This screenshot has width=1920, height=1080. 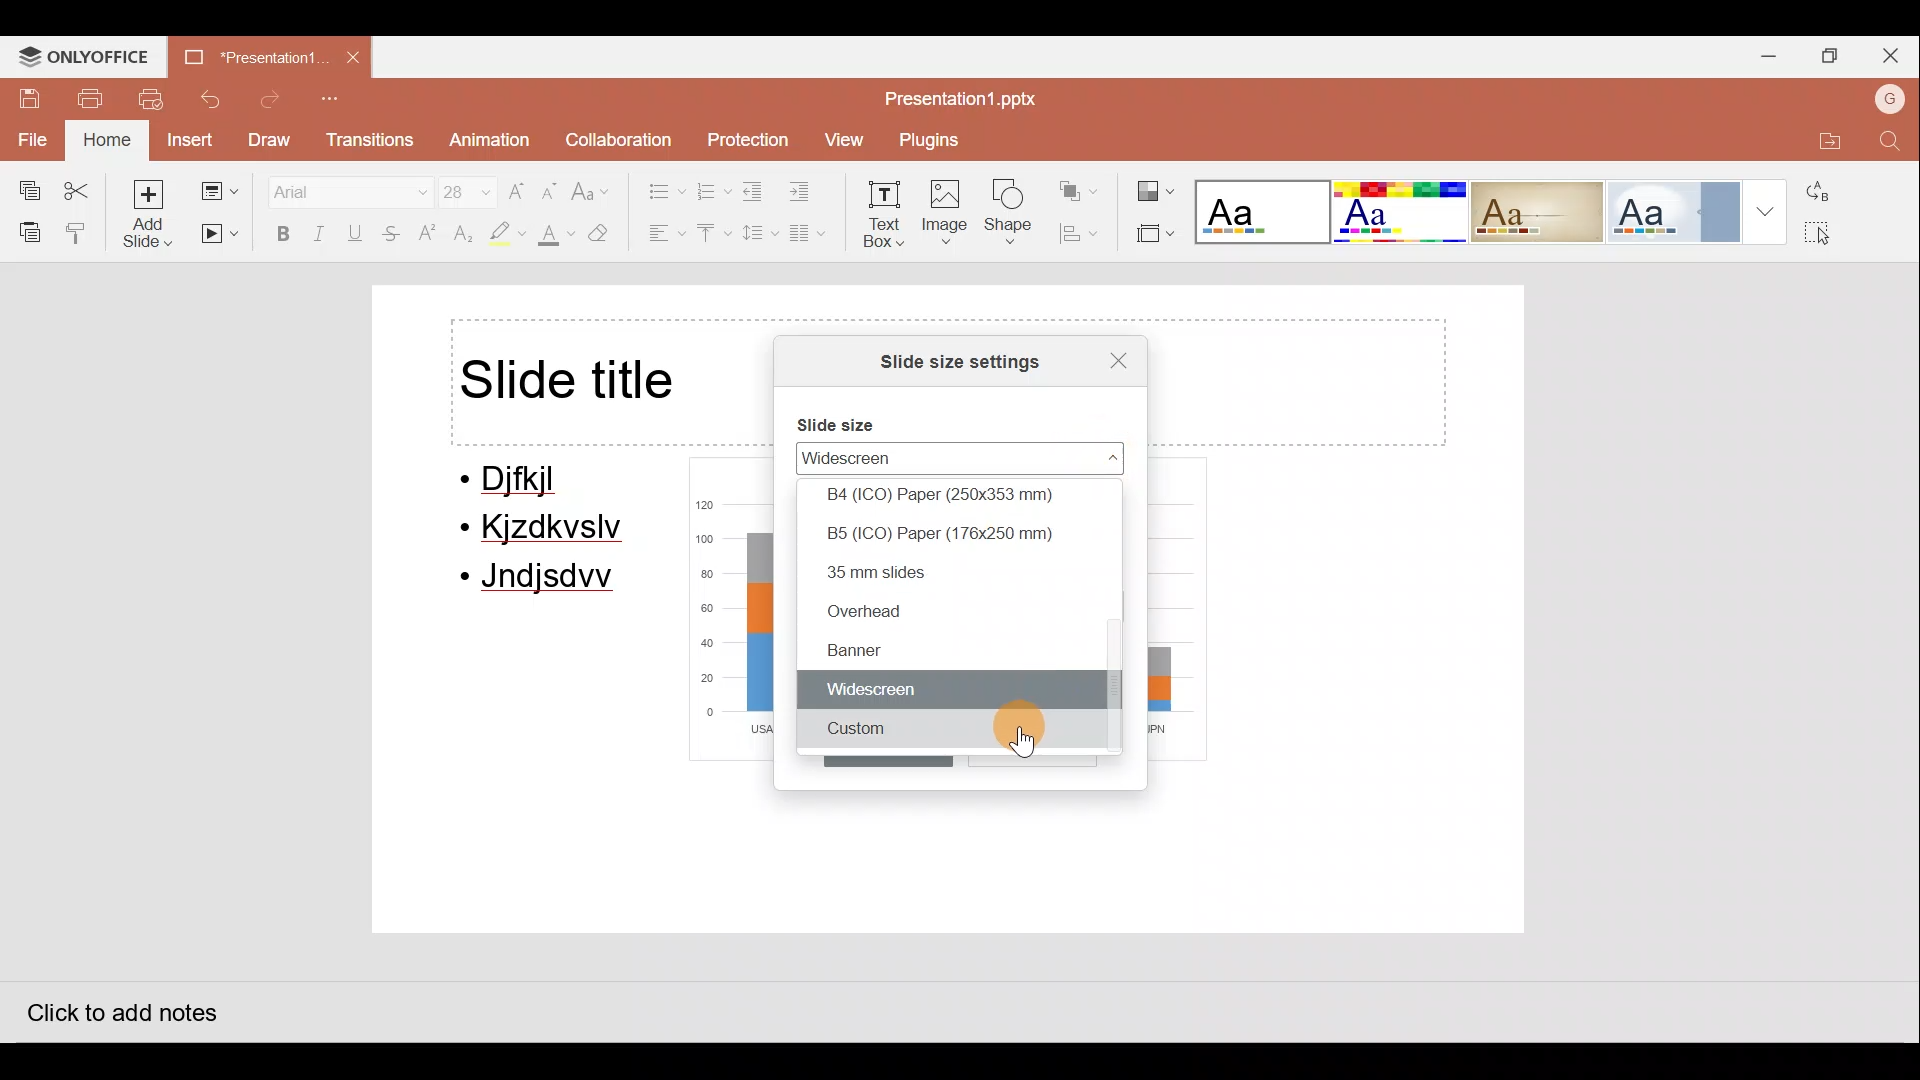 I want to click on Decrease font size, so click(x=552, y=184).